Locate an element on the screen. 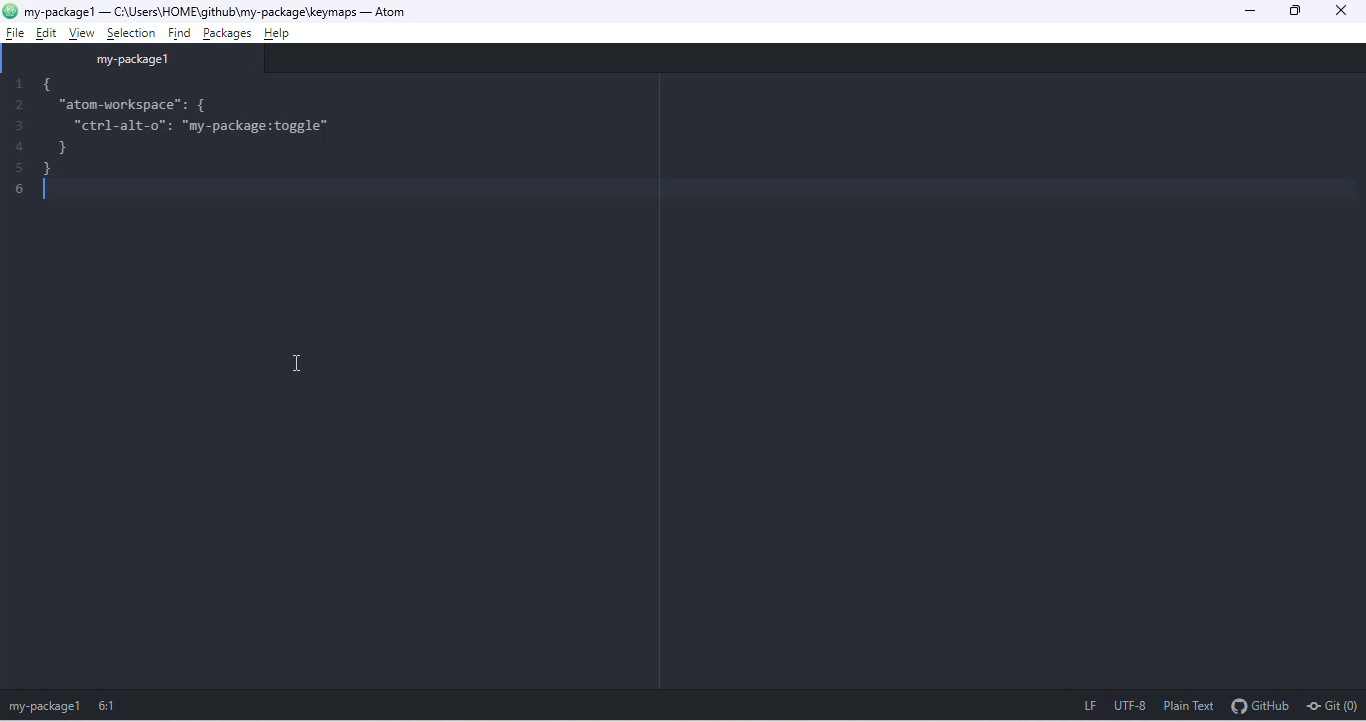 The width and height of the screenshot is (1366, 722). close is located at coordinates (1348, 12).